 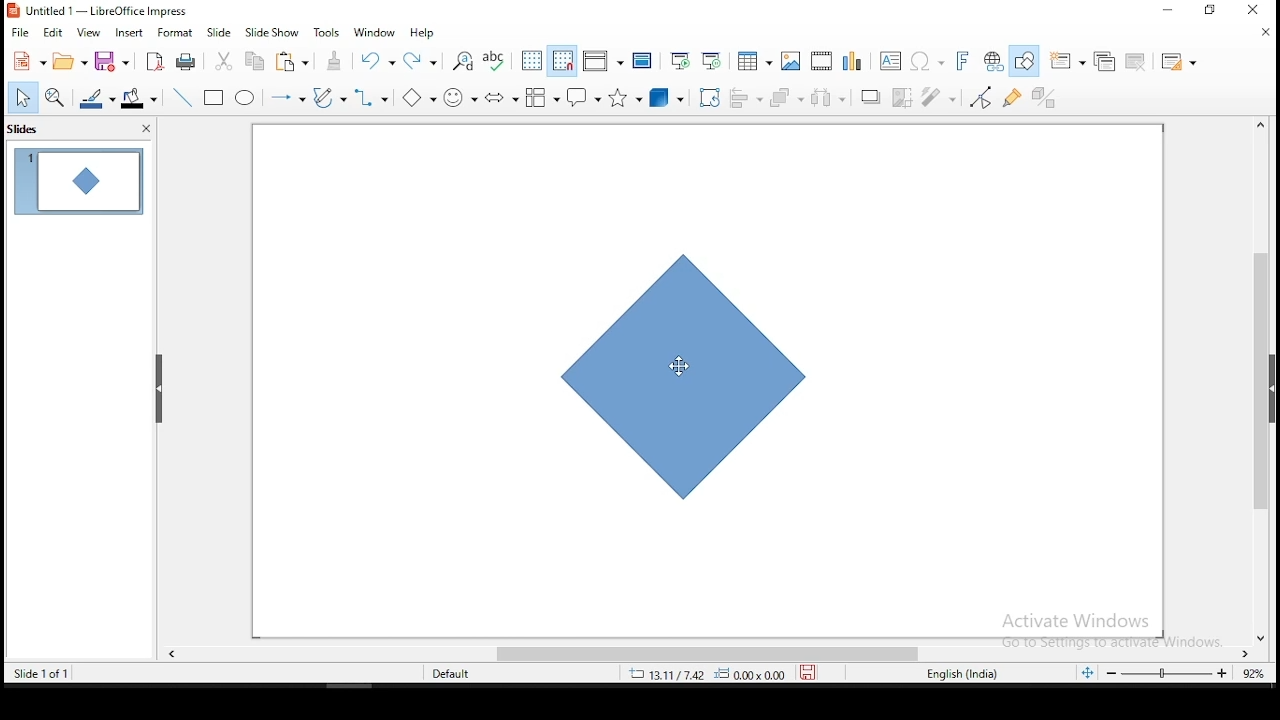 What do you see at coordinates (378, 60) in the screenshot?
I see `undo` at bounding box center [378, 60].